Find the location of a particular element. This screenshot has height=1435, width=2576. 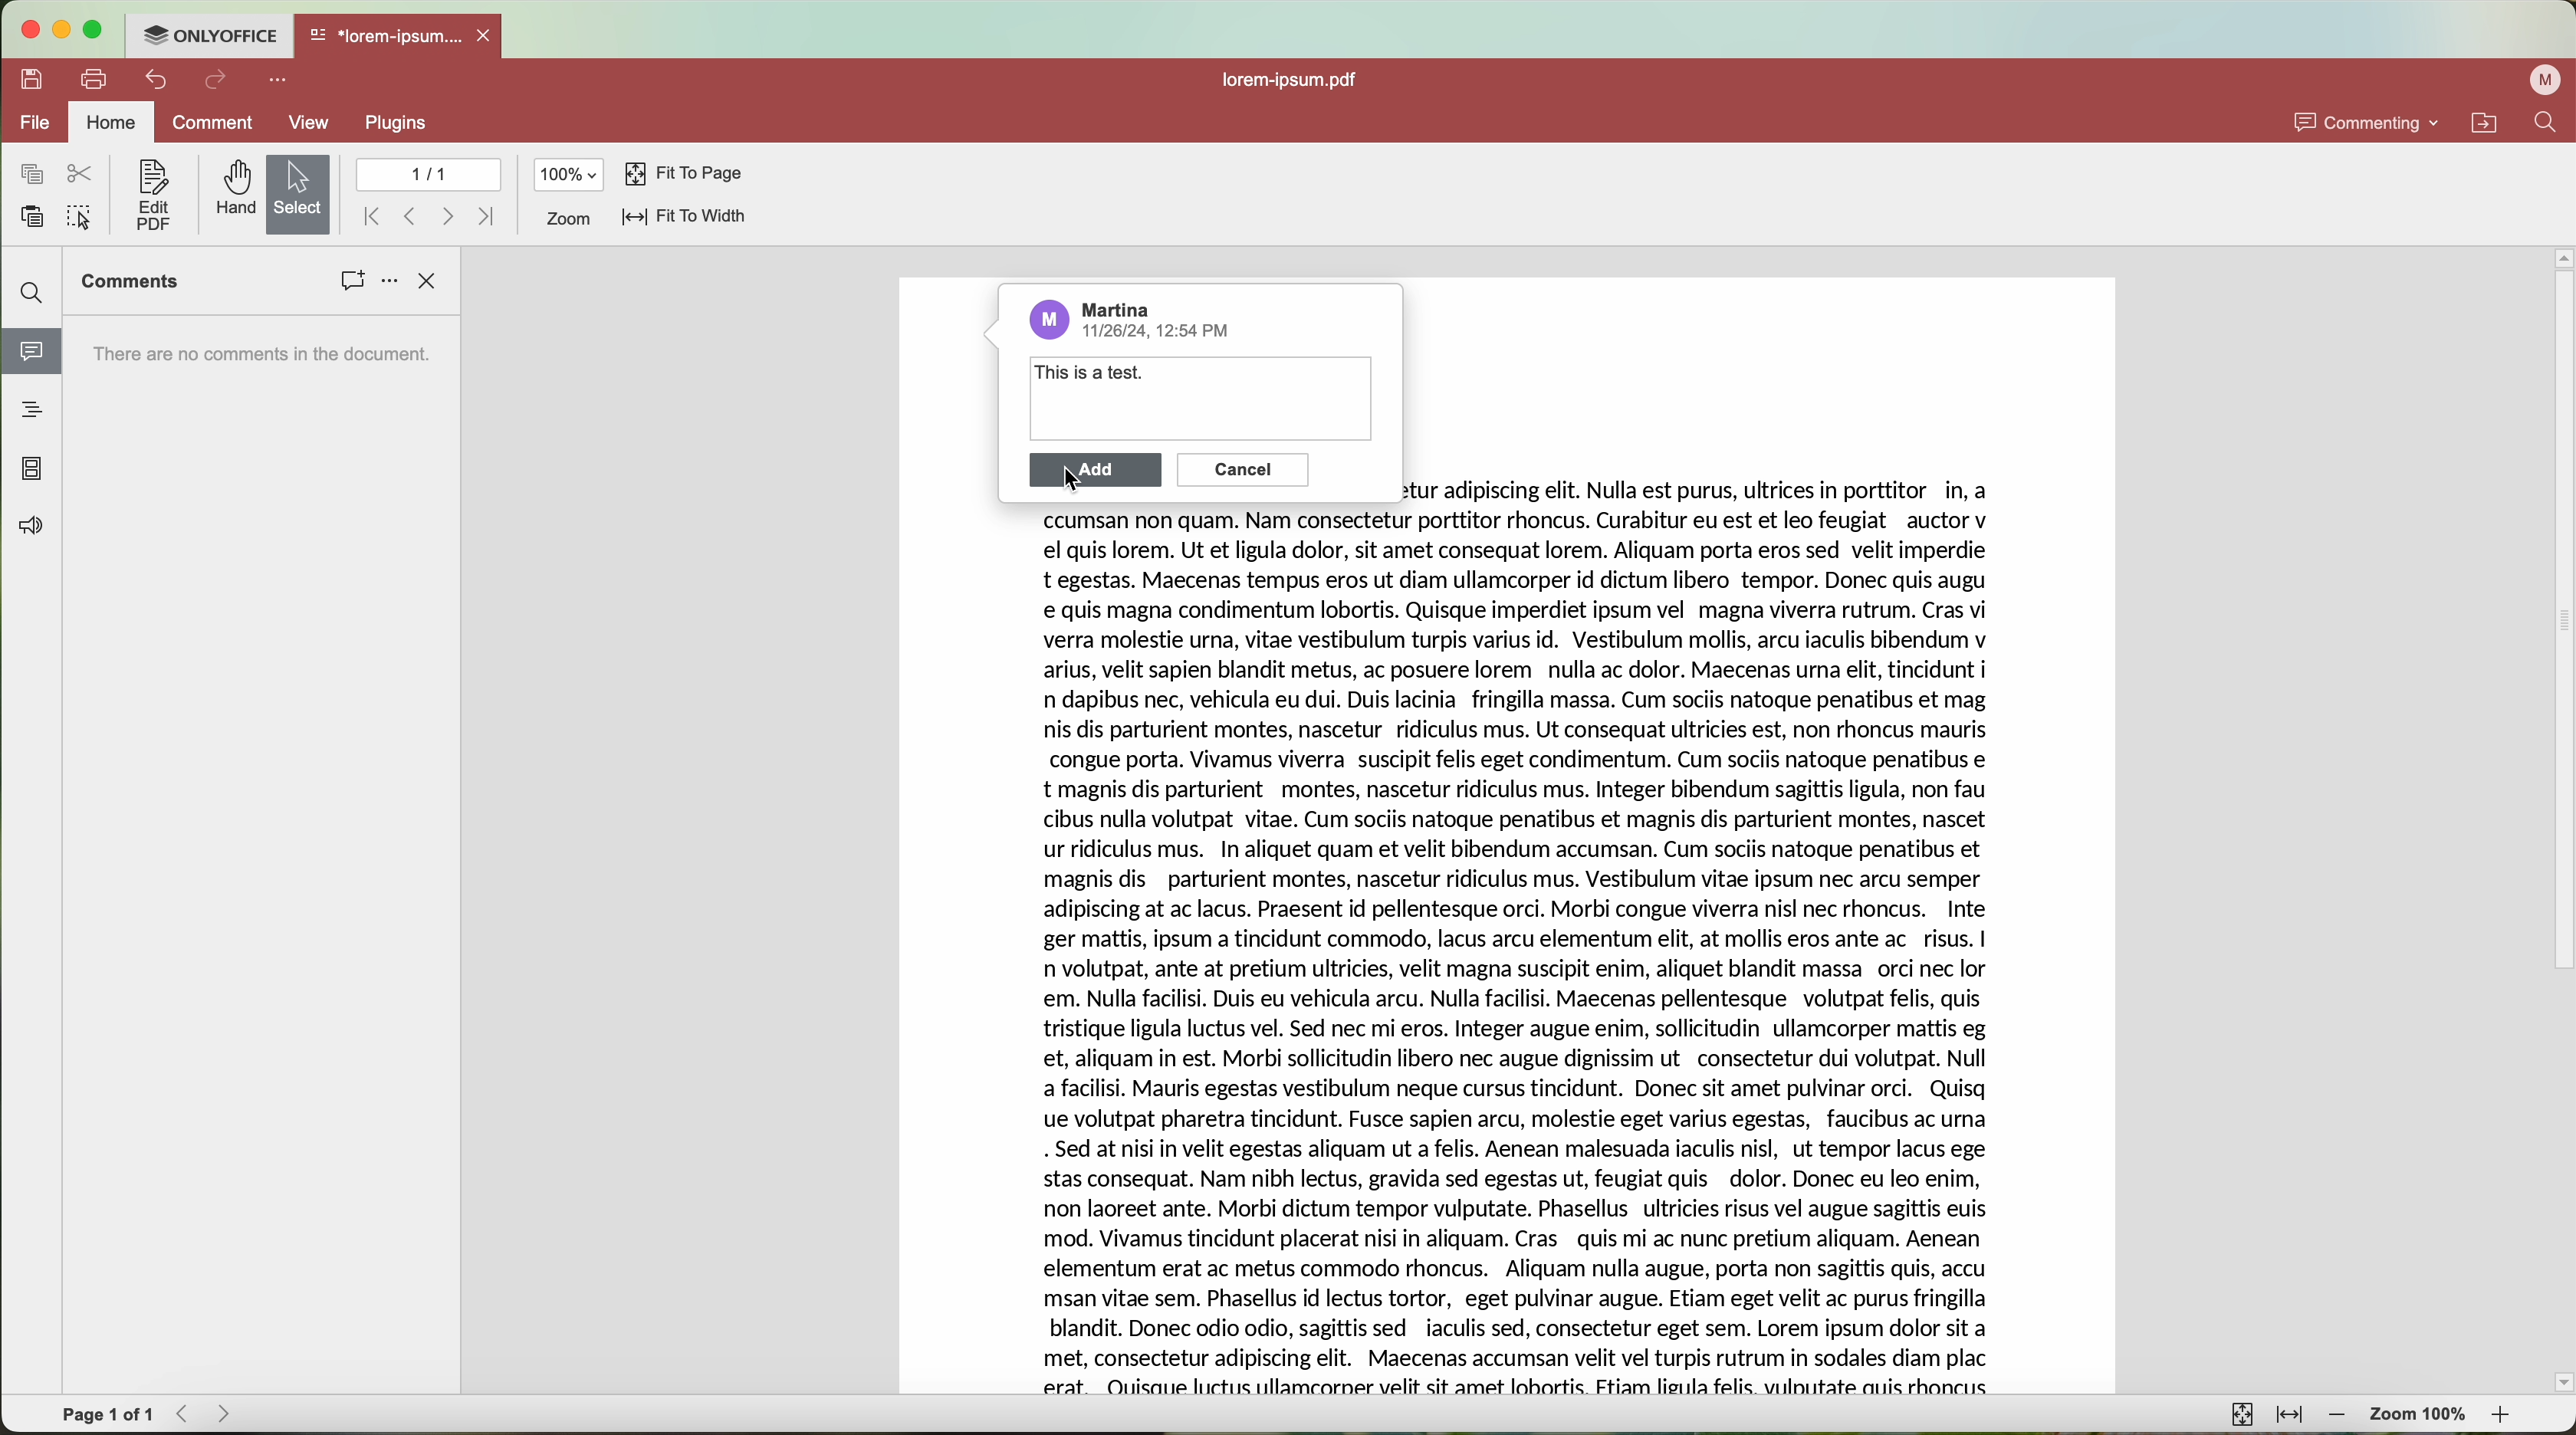

heading is located at coordinates (33, 409).